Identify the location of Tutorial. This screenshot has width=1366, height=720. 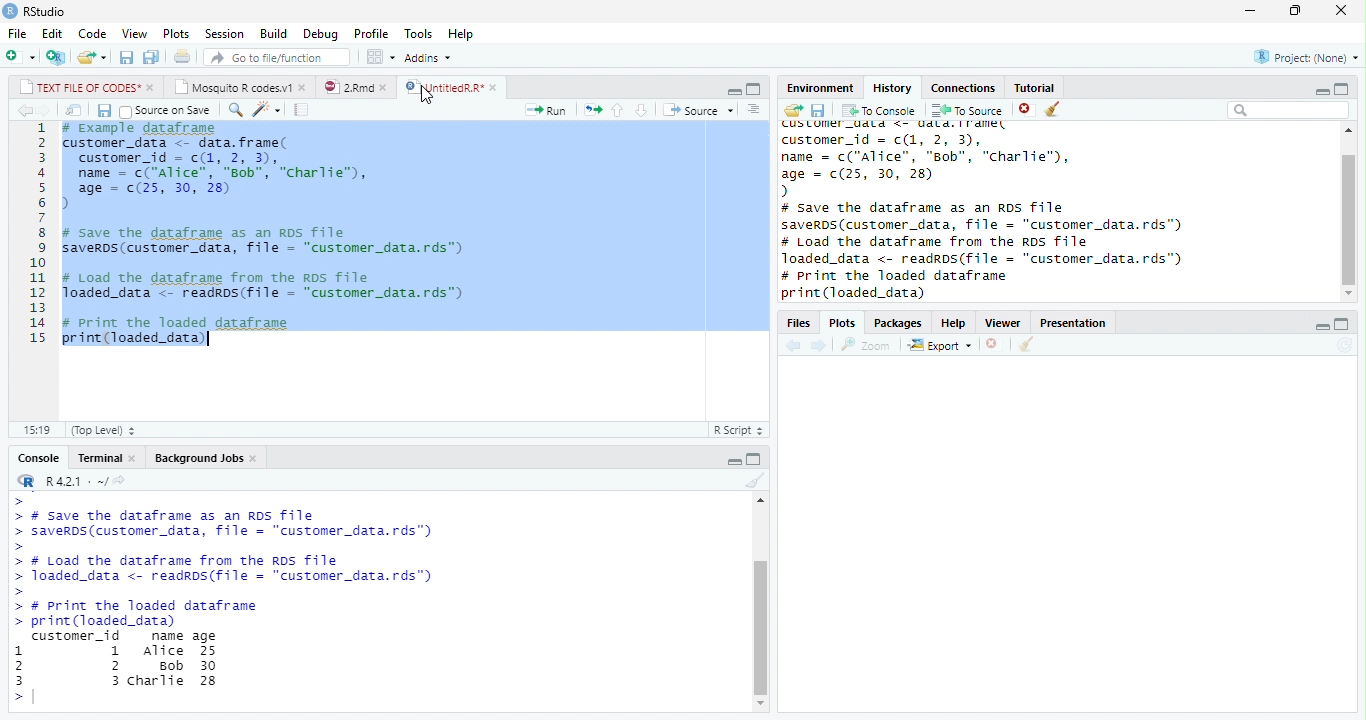
(1036, 87).